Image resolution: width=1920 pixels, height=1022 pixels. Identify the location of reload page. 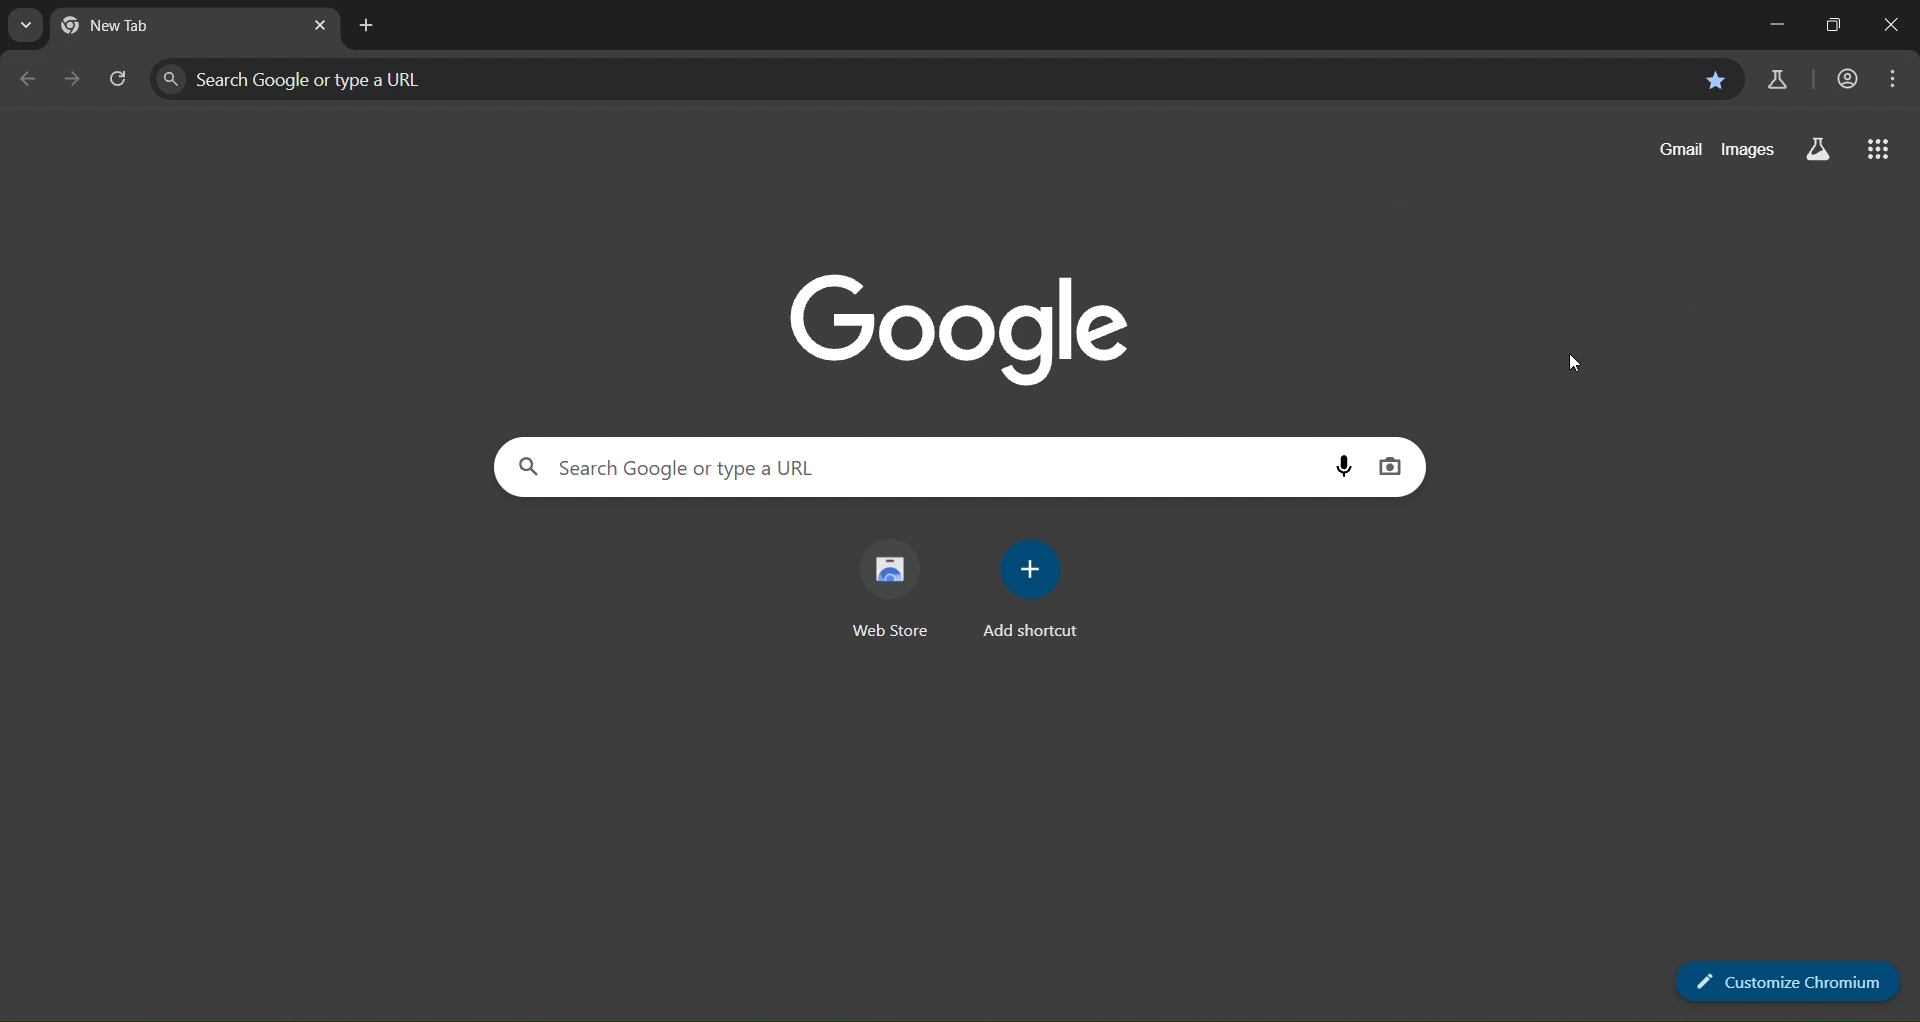
(121, 81).